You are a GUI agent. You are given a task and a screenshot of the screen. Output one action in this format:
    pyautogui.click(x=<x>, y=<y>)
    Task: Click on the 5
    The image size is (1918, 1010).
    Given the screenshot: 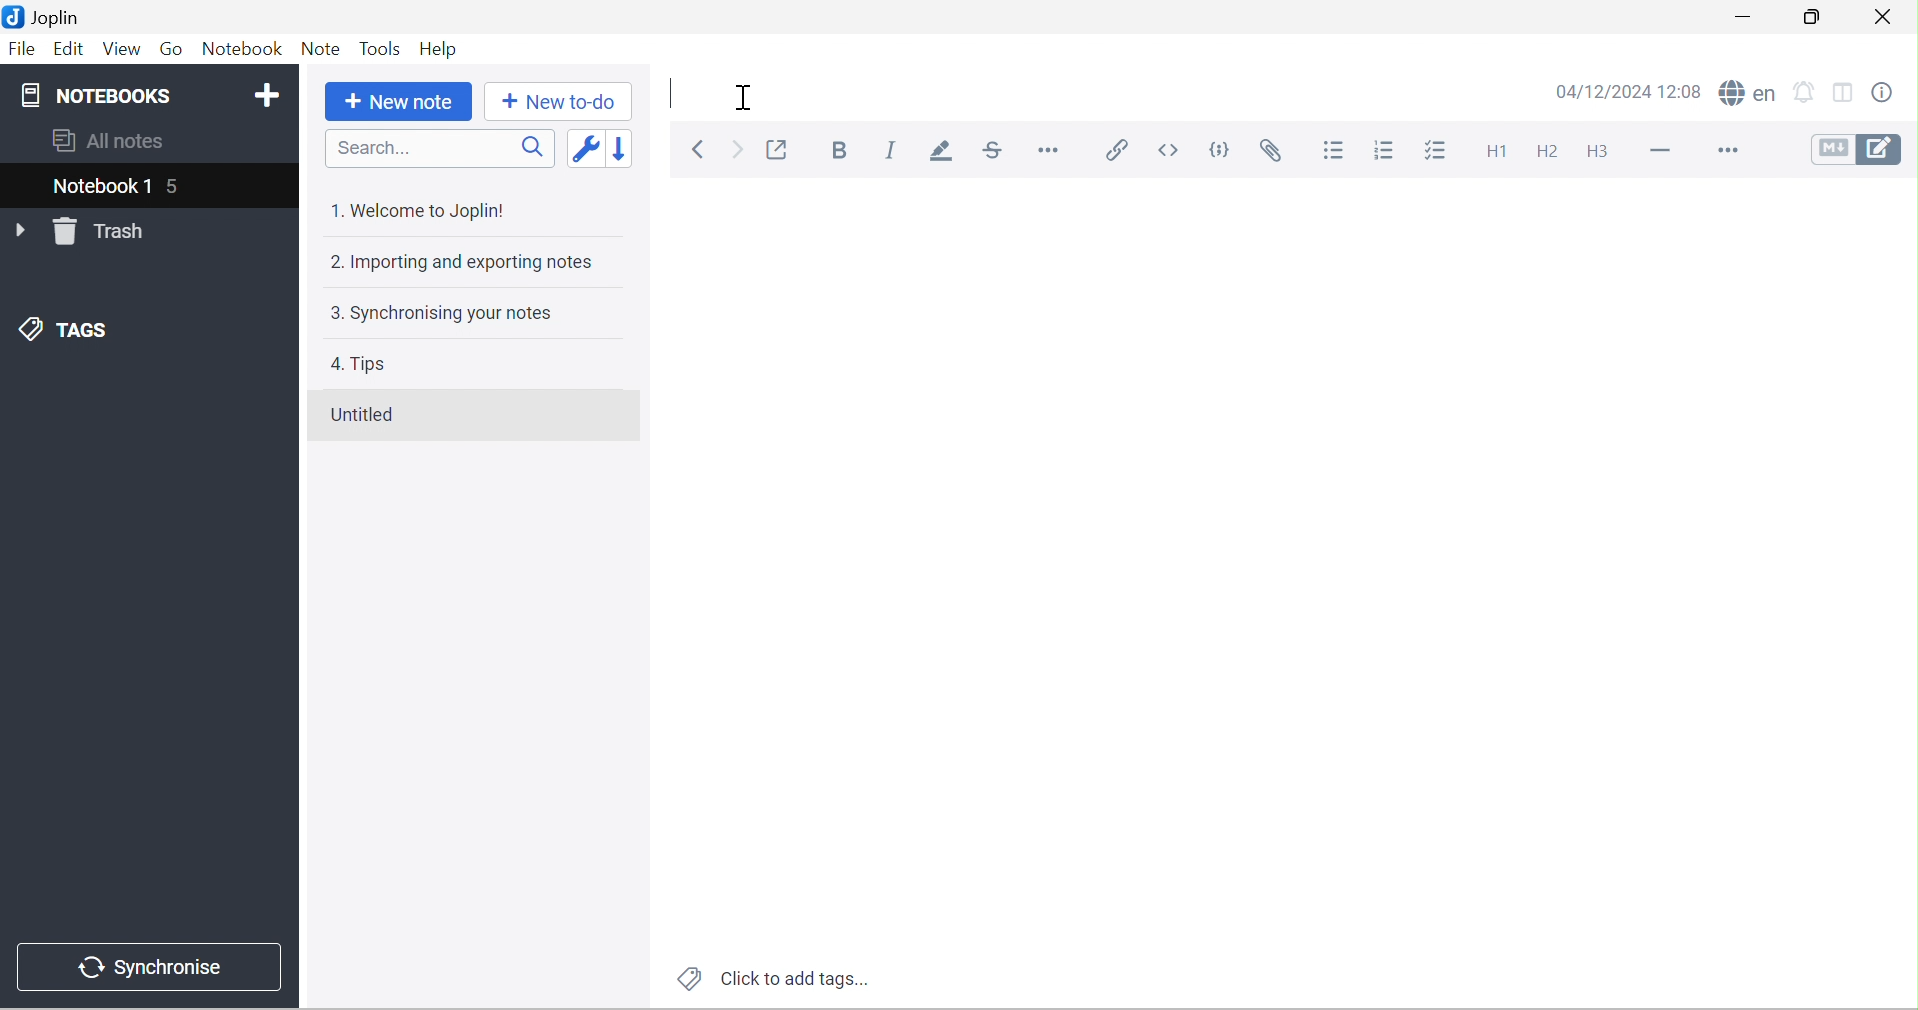 What is the action you would take?
    pyautogui.click(x=178, y=185)
    